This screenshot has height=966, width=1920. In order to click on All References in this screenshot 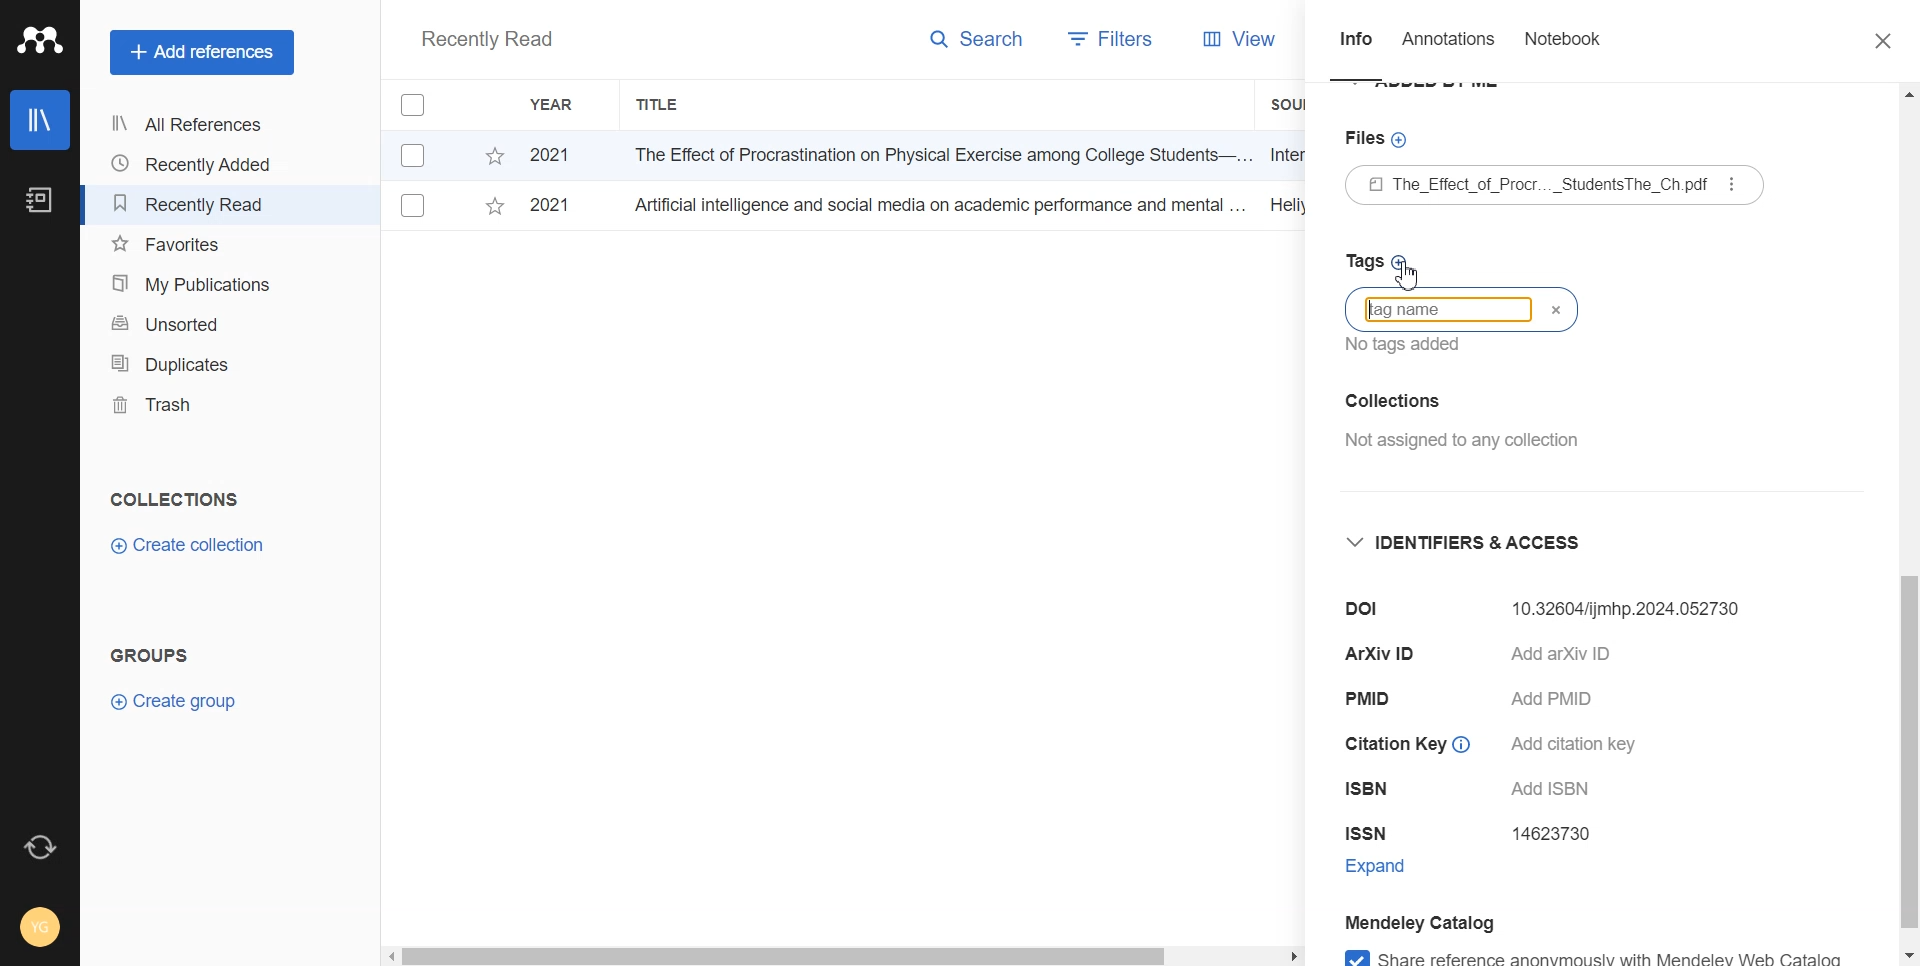, I will do `click(195, 124)`.